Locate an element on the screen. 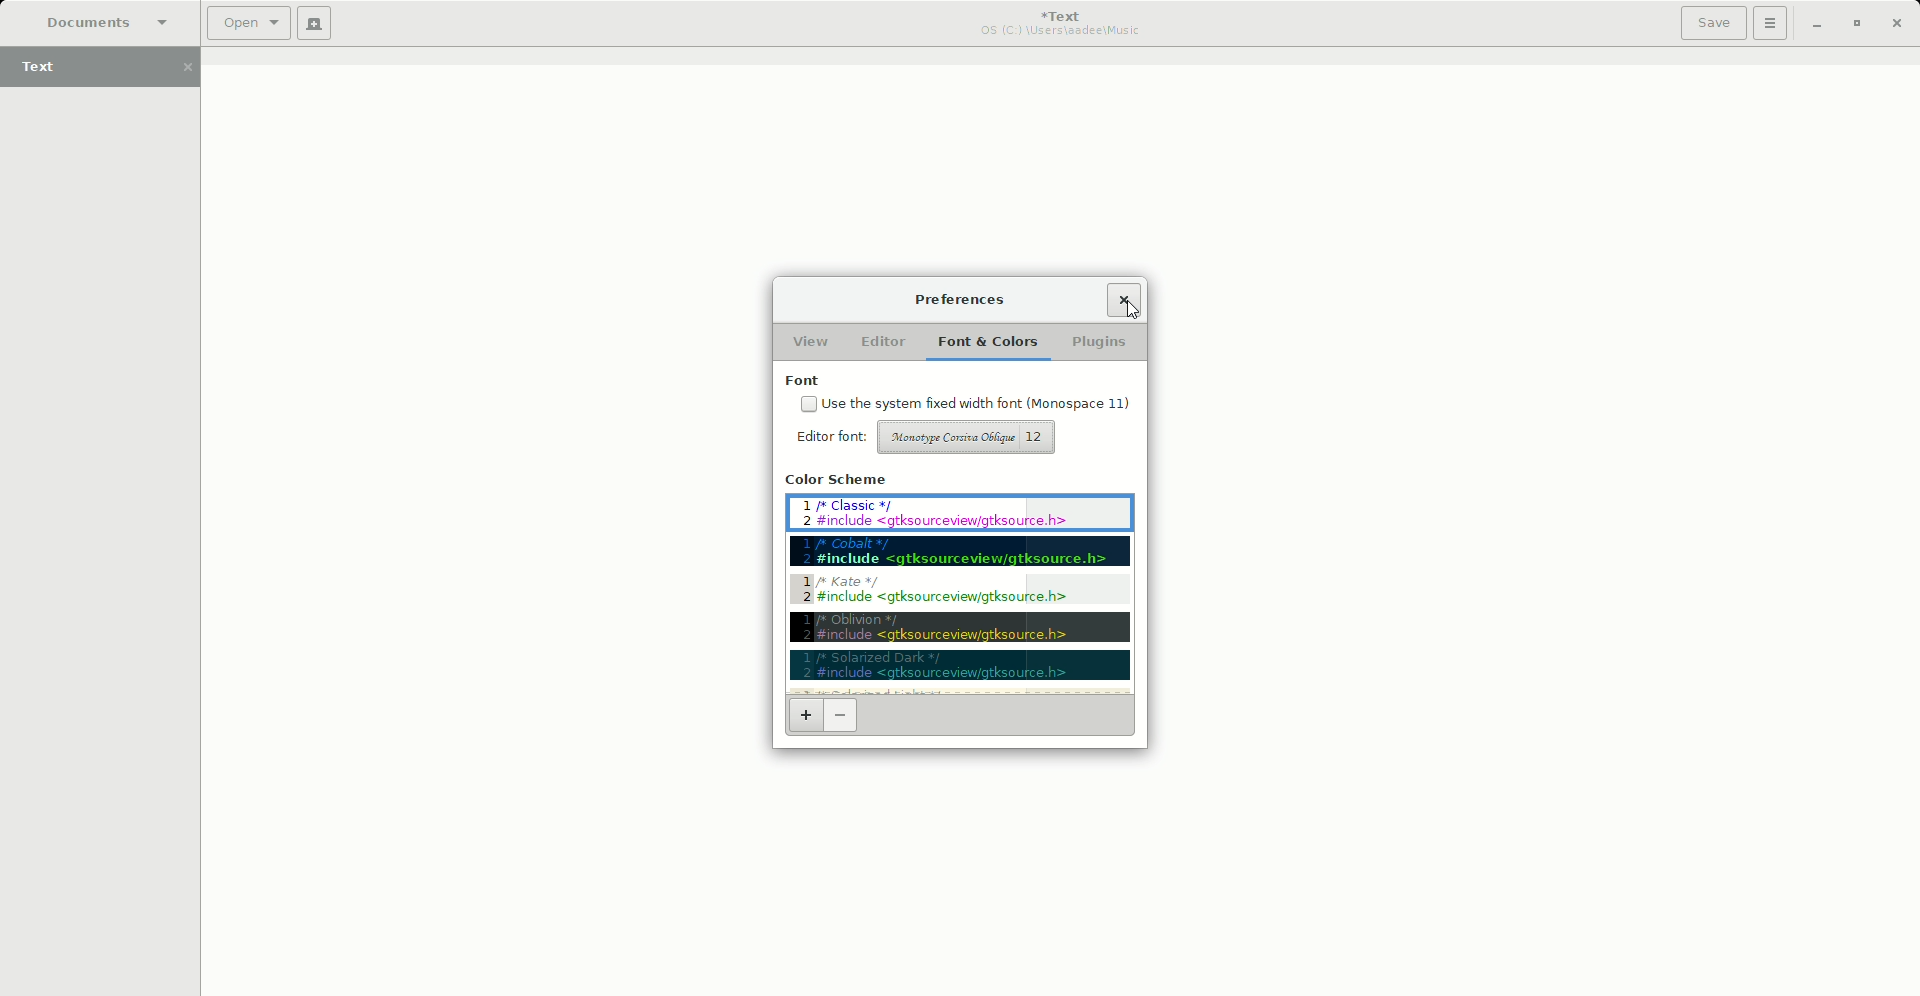 The image size is (1920, 996). Plugins is located at coordinates (1097, 341).